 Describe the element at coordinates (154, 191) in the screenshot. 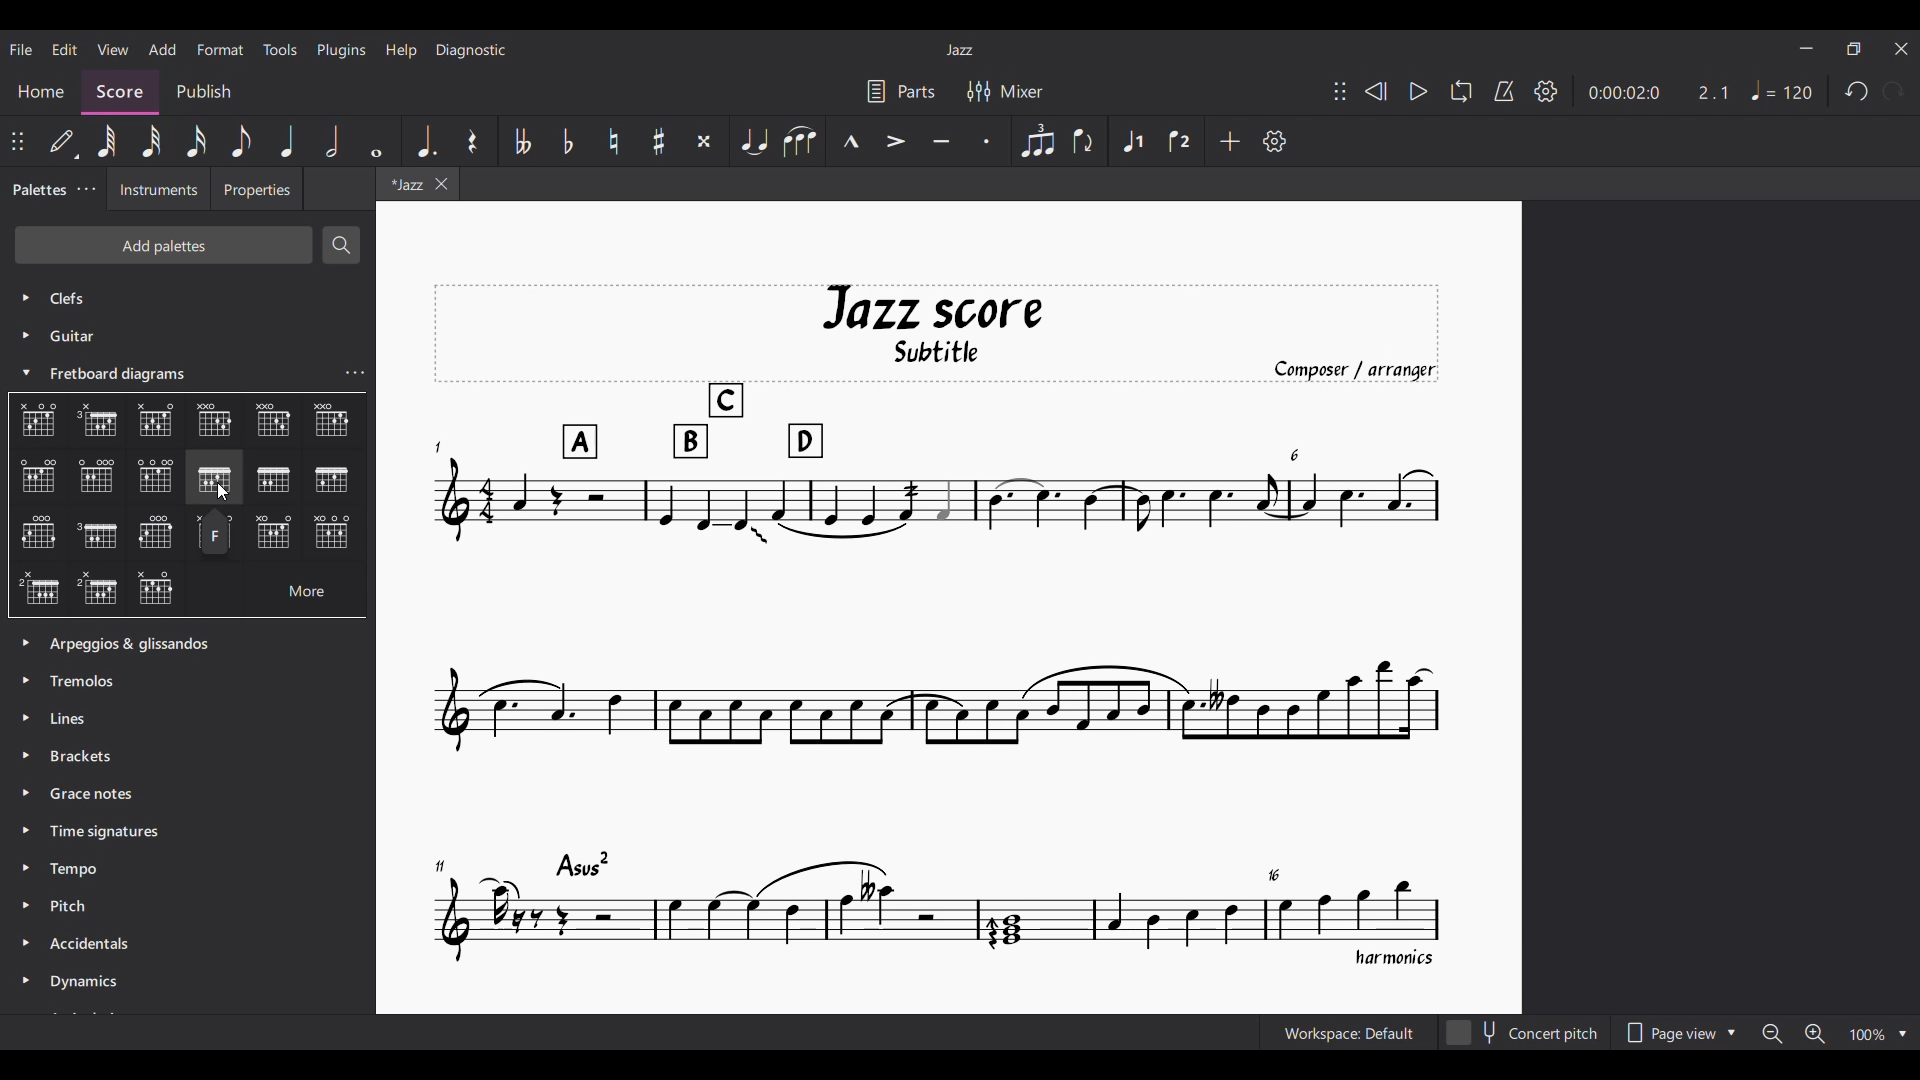

I see `Instruments` at that location.